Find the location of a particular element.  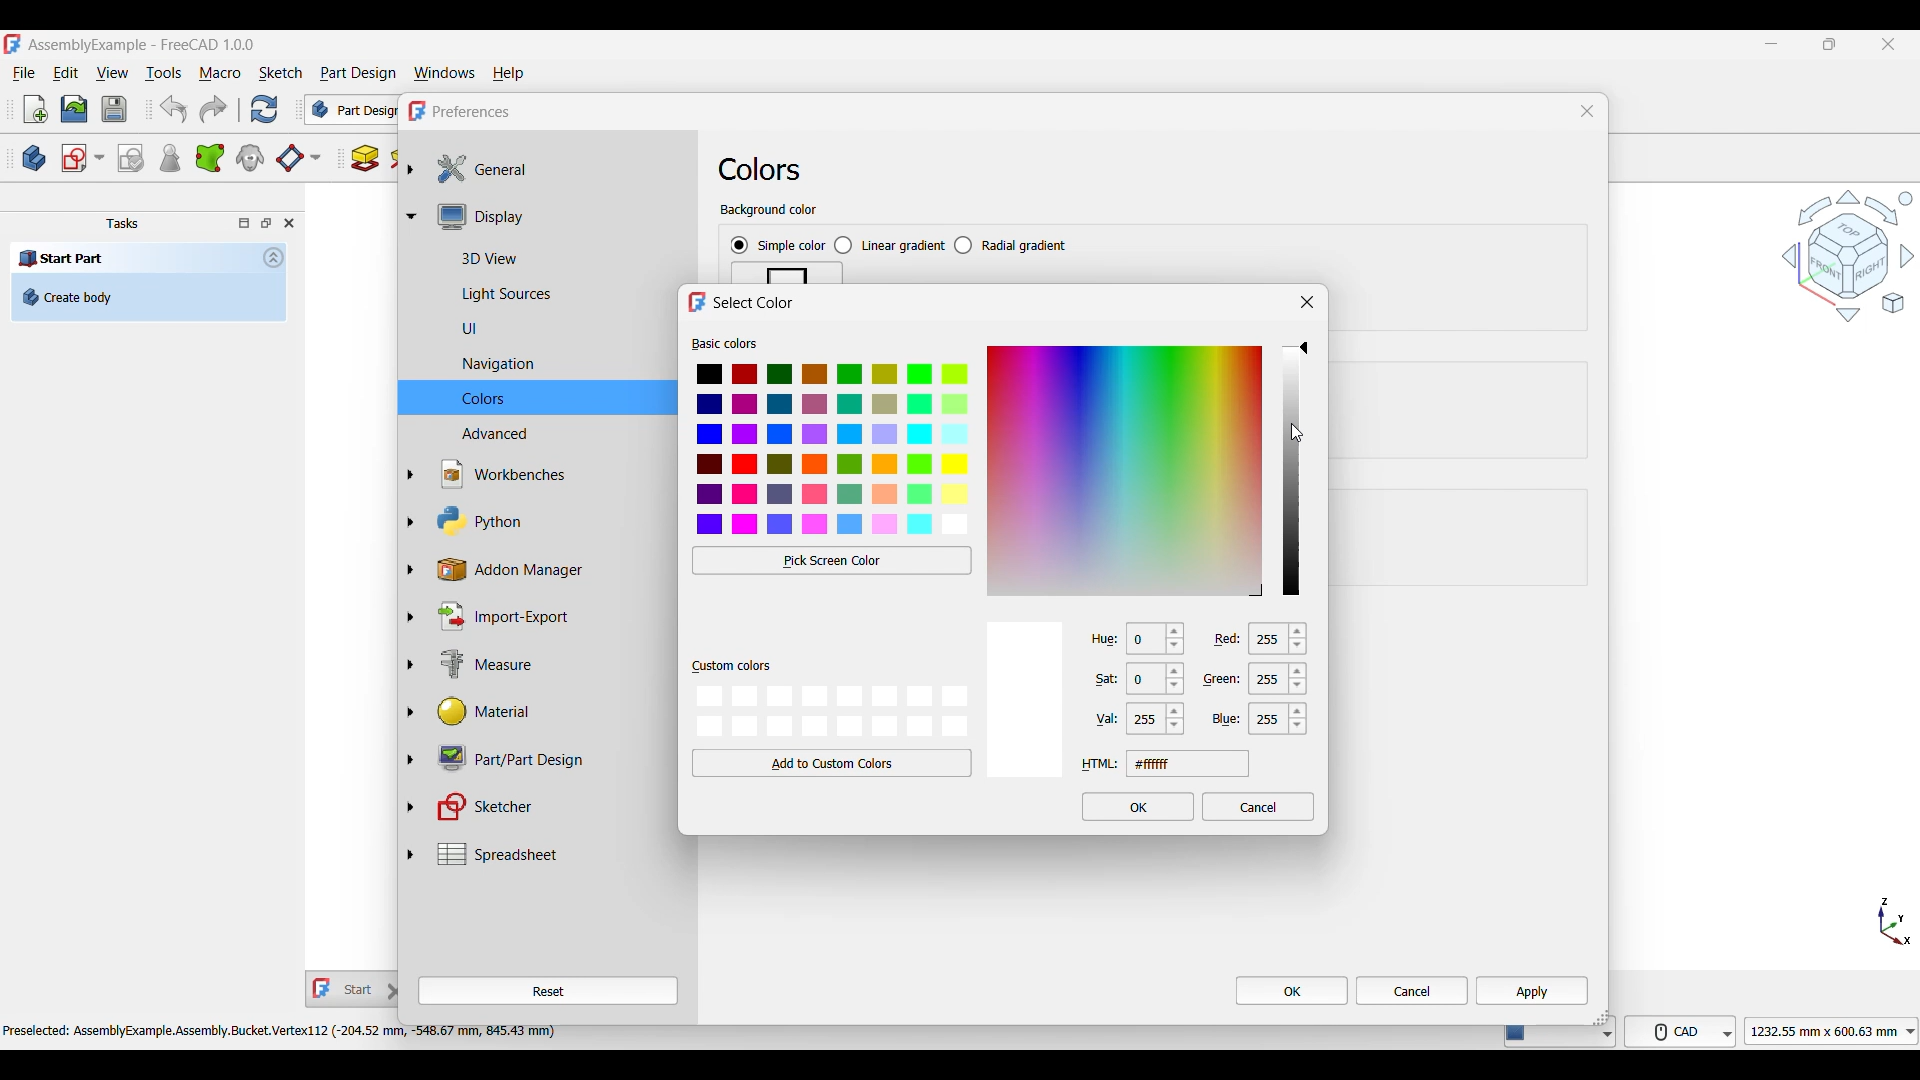

Pad is located at coordinates (365, 158).